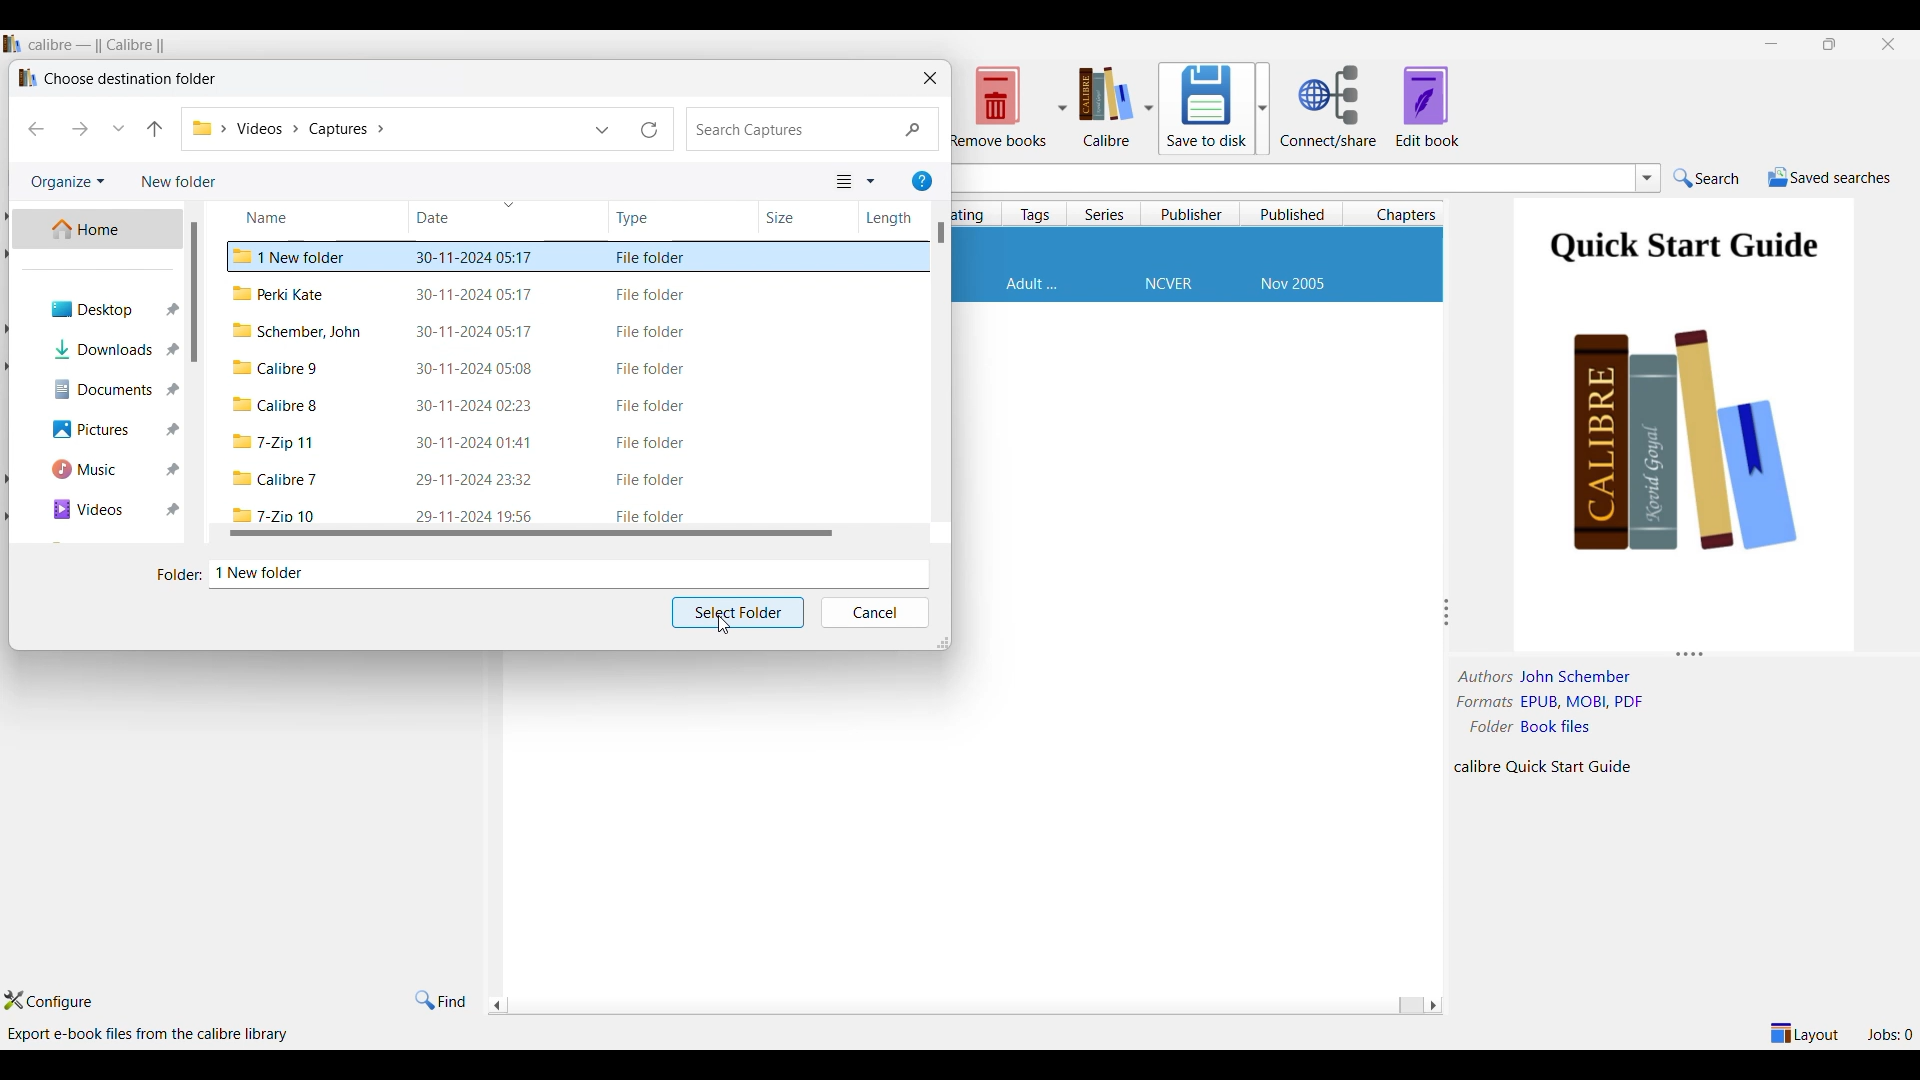  What do you see at coordinates (496, 1007) in the screenshot?
I see `scroll right` at bounding box center [496, 1007].